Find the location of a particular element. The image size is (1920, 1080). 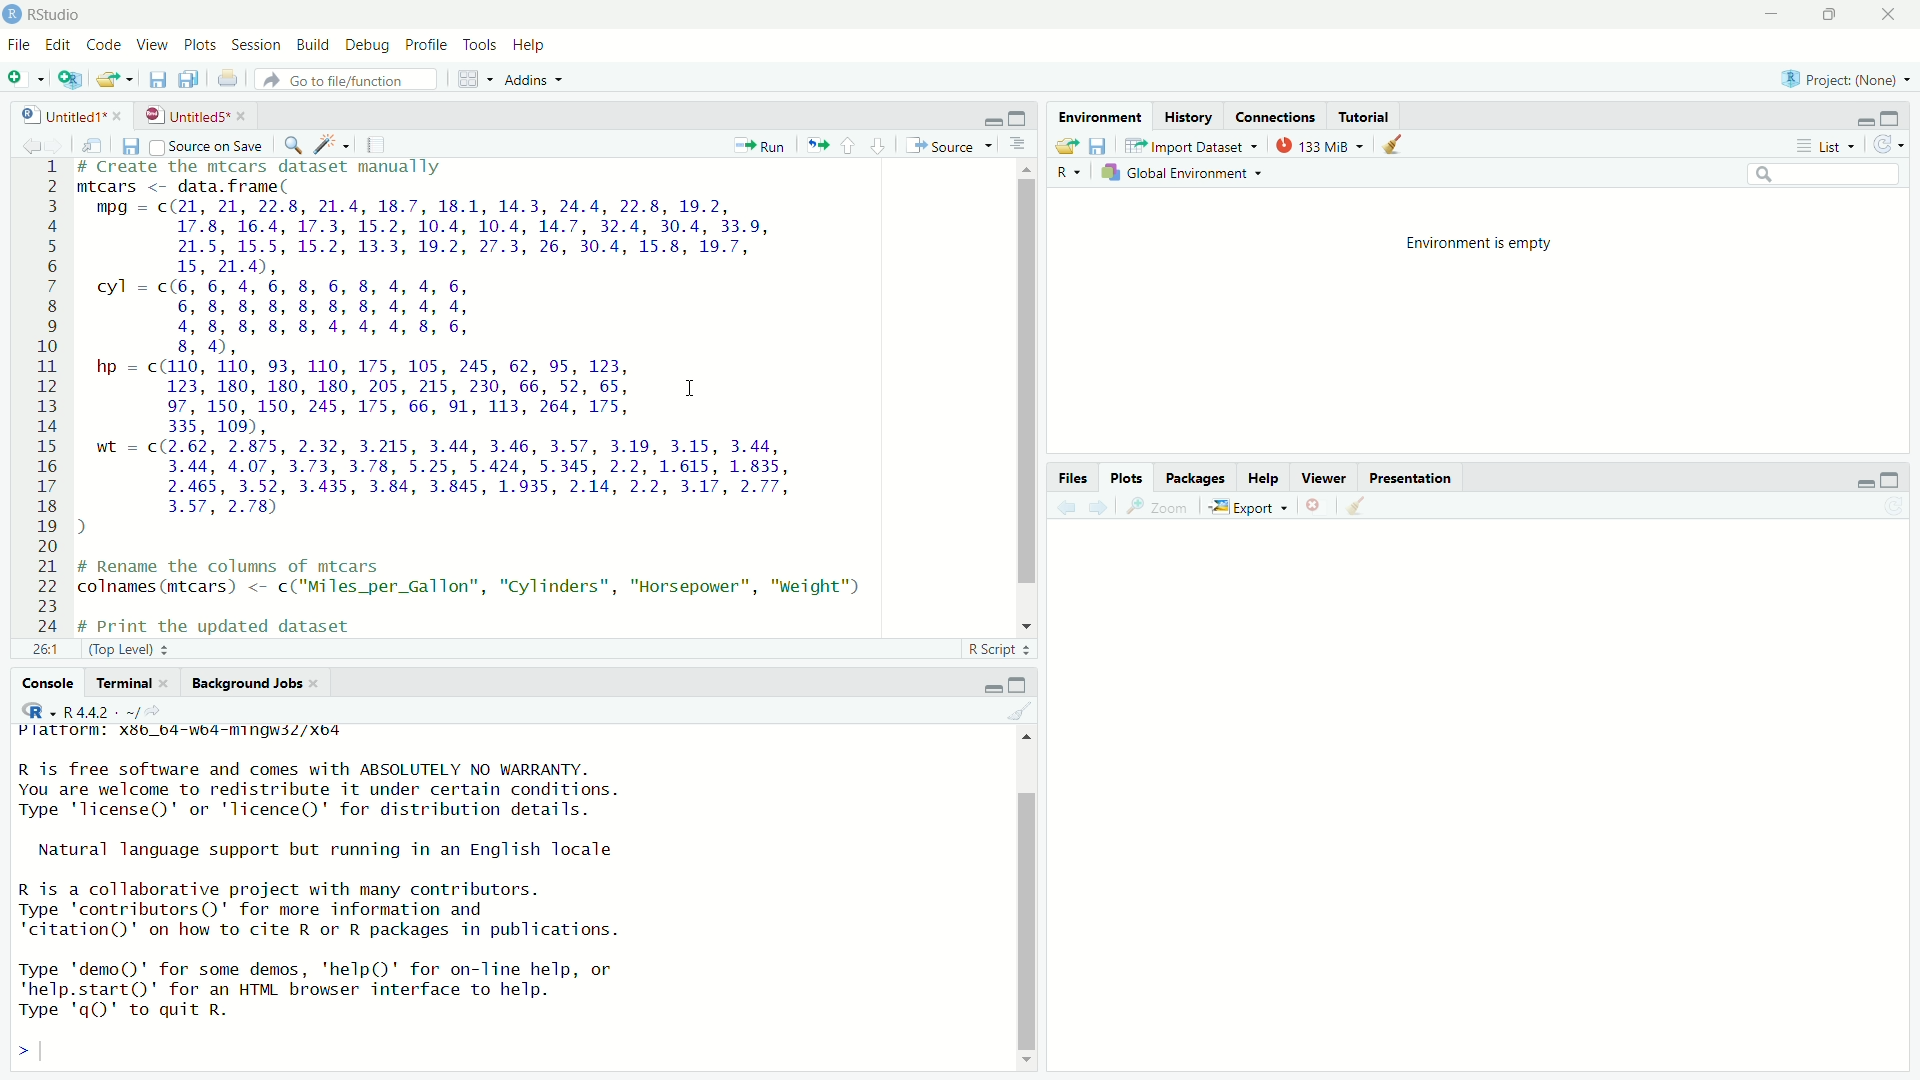

zoom is located at coordinates (1161, 508).